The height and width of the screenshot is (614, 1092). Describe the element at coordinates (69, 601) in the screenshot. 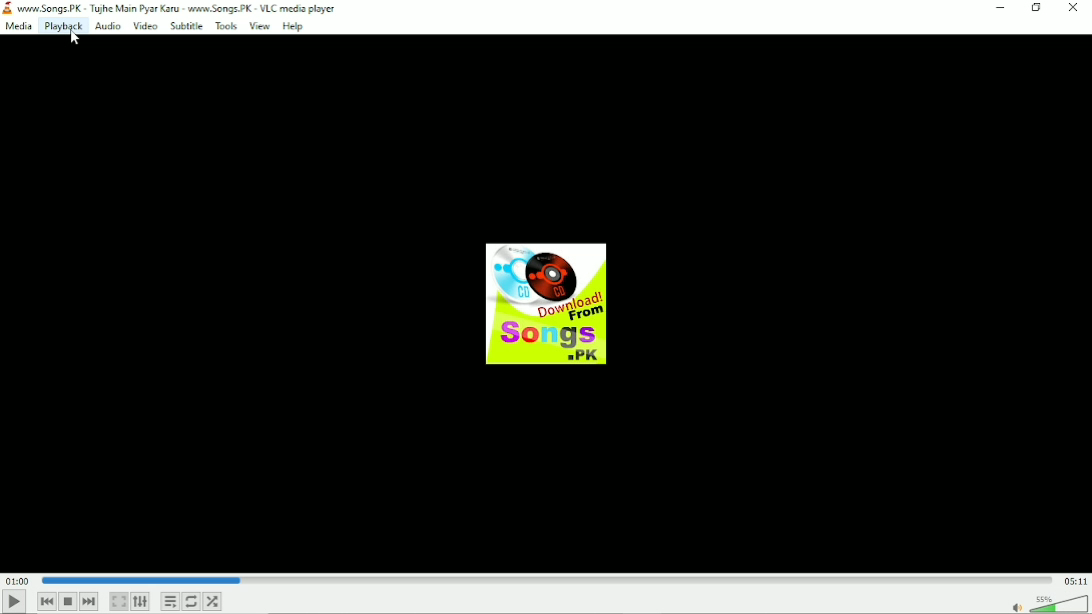

I see `Stop playback` at that location.